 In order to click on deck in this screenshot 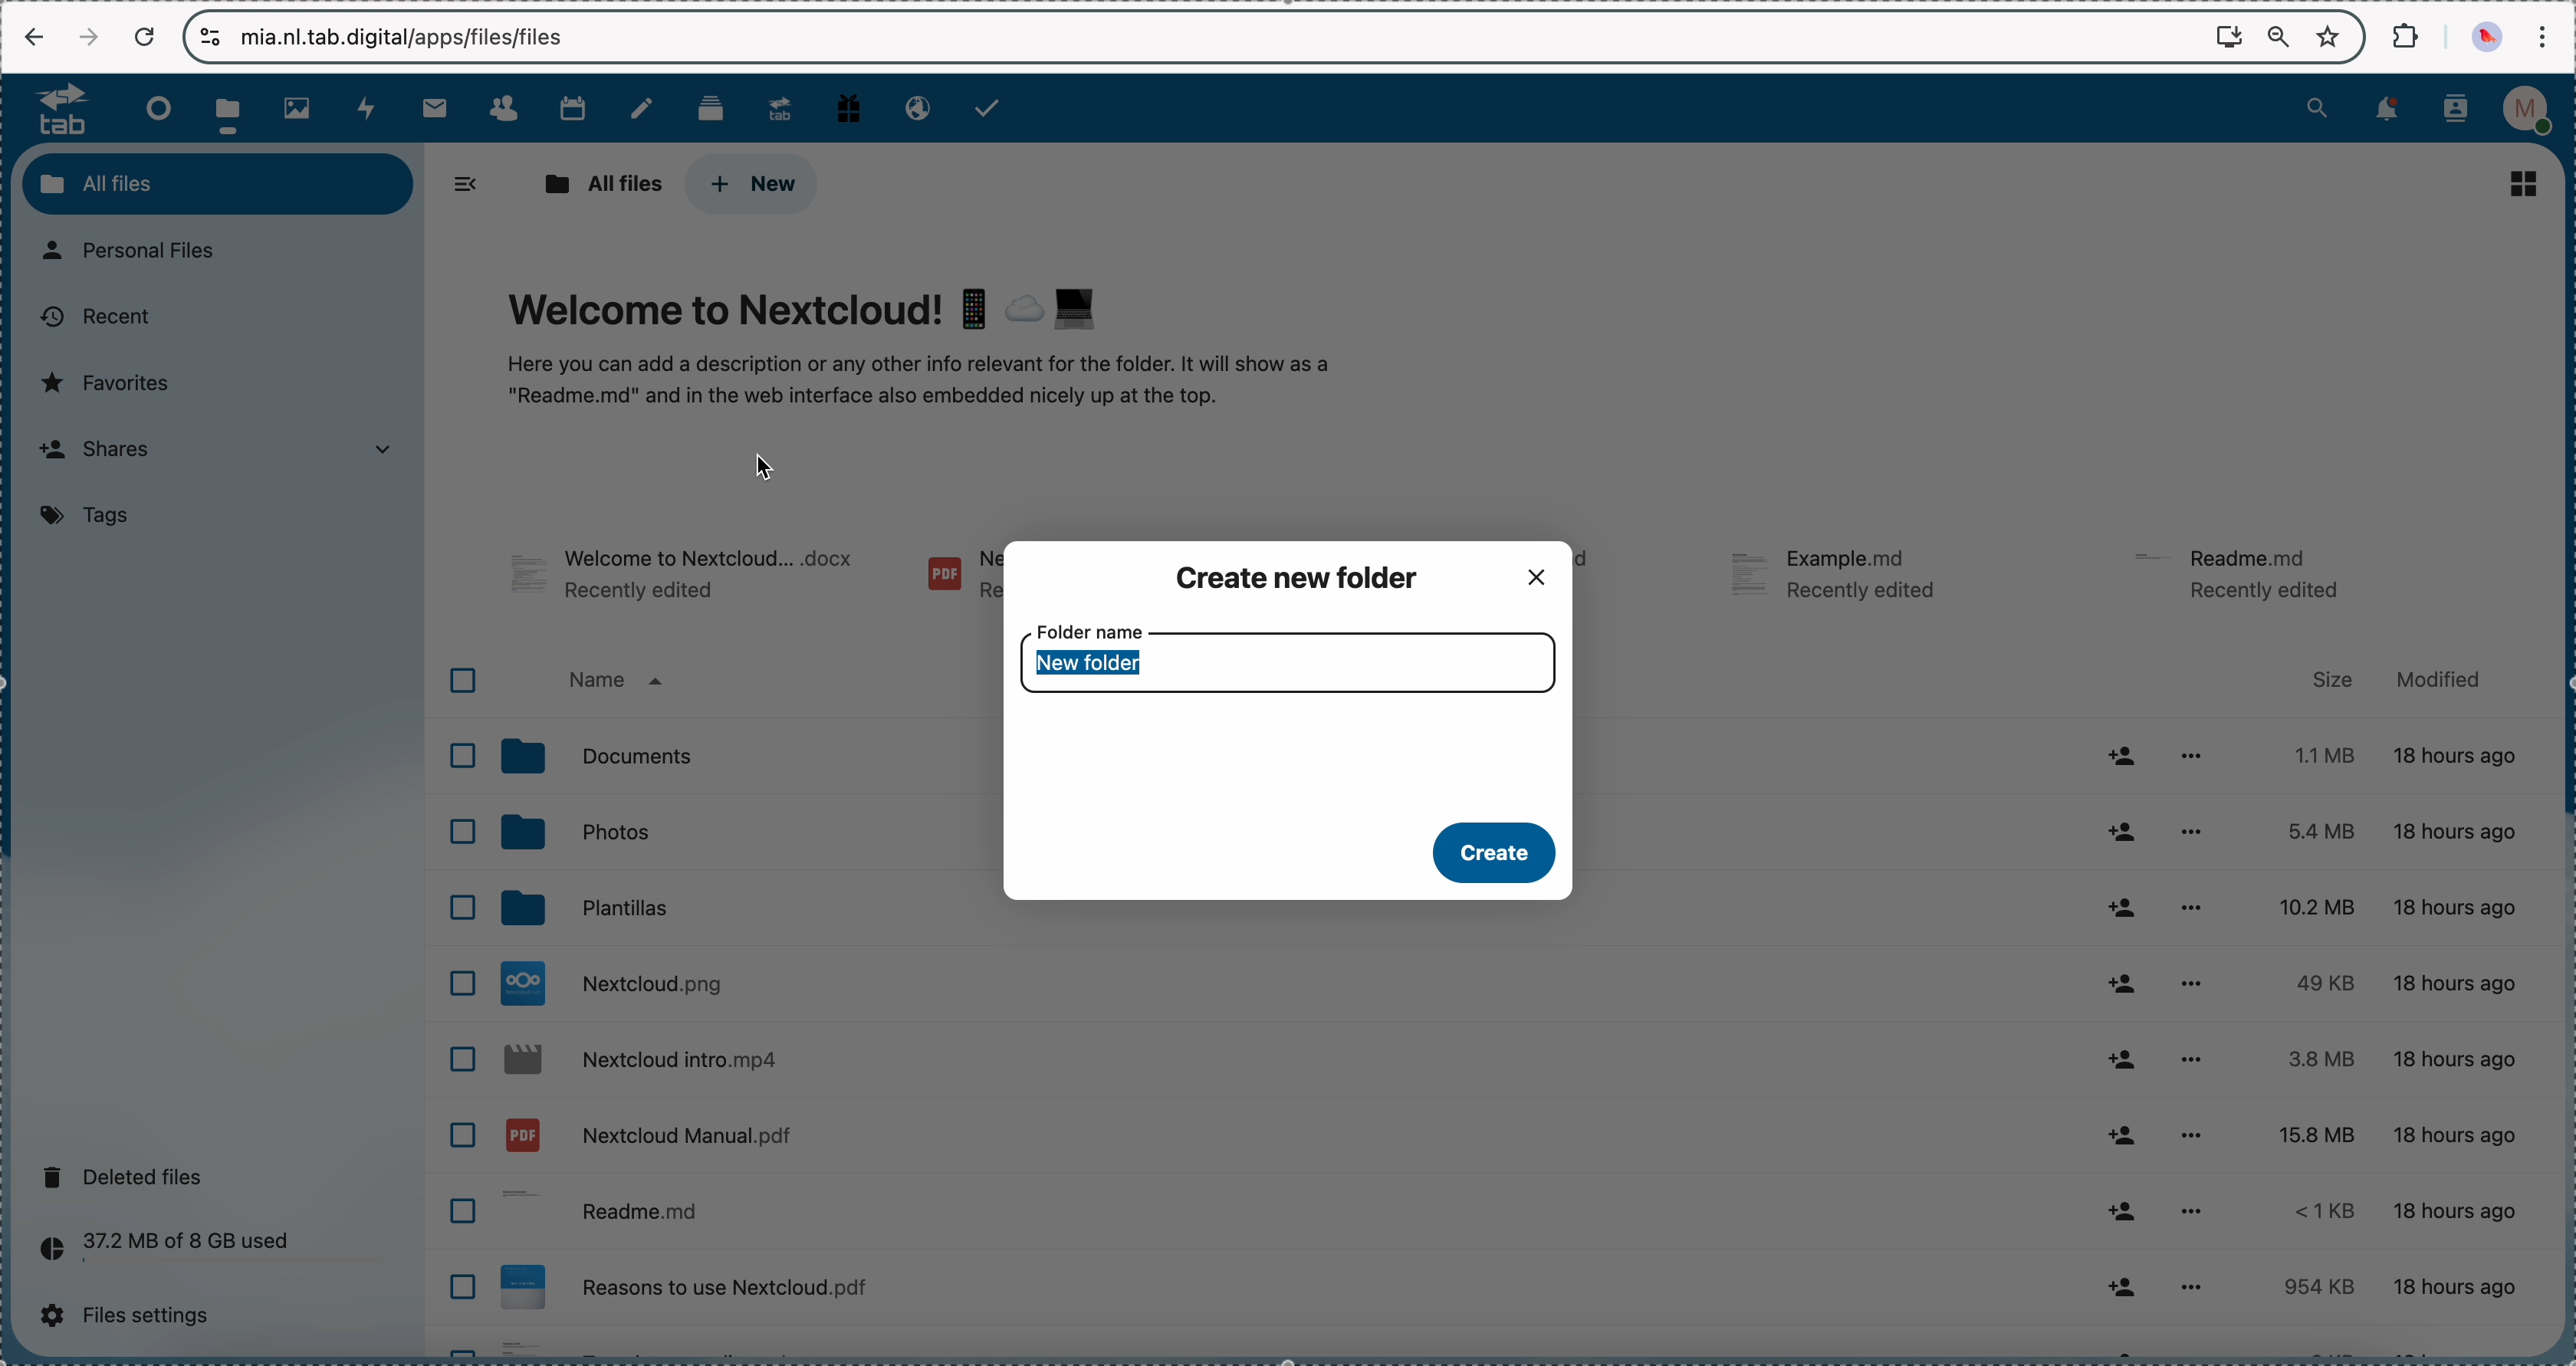, I will do `click(715, 106)`.